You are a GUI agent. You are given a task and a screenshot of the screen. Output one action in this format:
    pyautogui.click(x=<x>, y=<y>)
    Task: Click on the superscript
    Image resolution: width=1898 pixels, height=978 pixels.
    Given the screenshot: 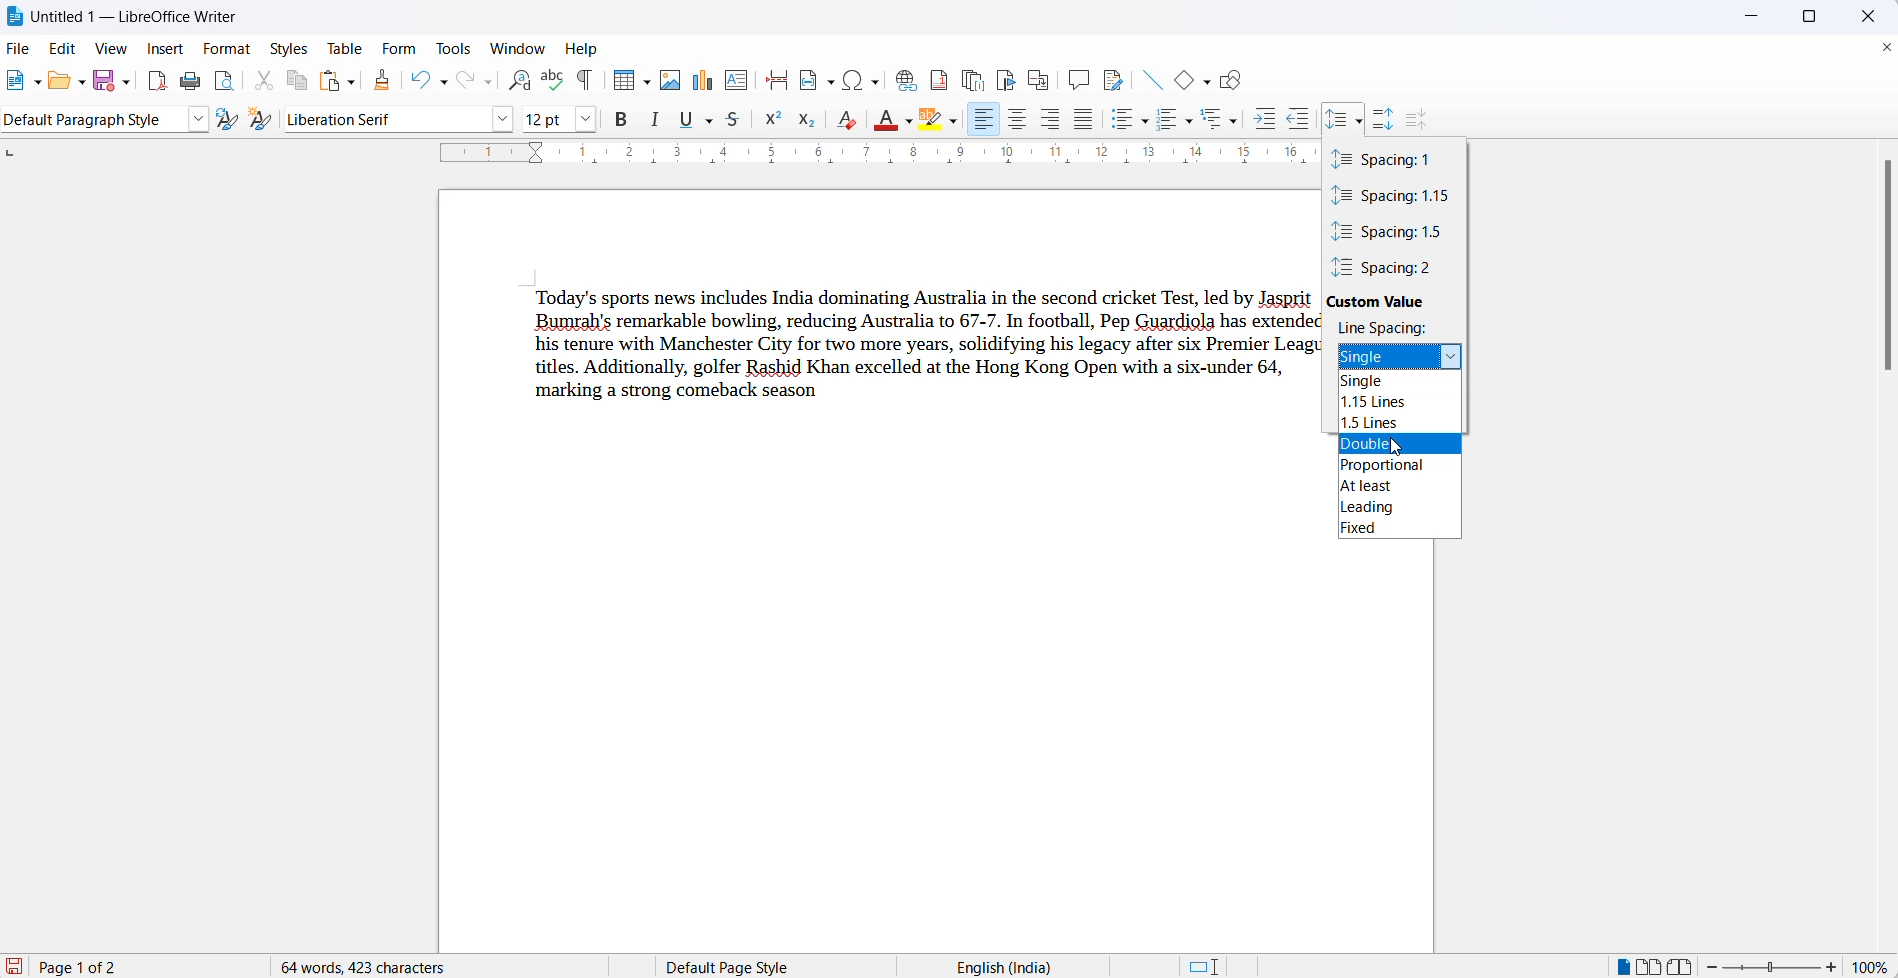 What is the action you would take?
    pyautogui.click(x=773, y=124)
    